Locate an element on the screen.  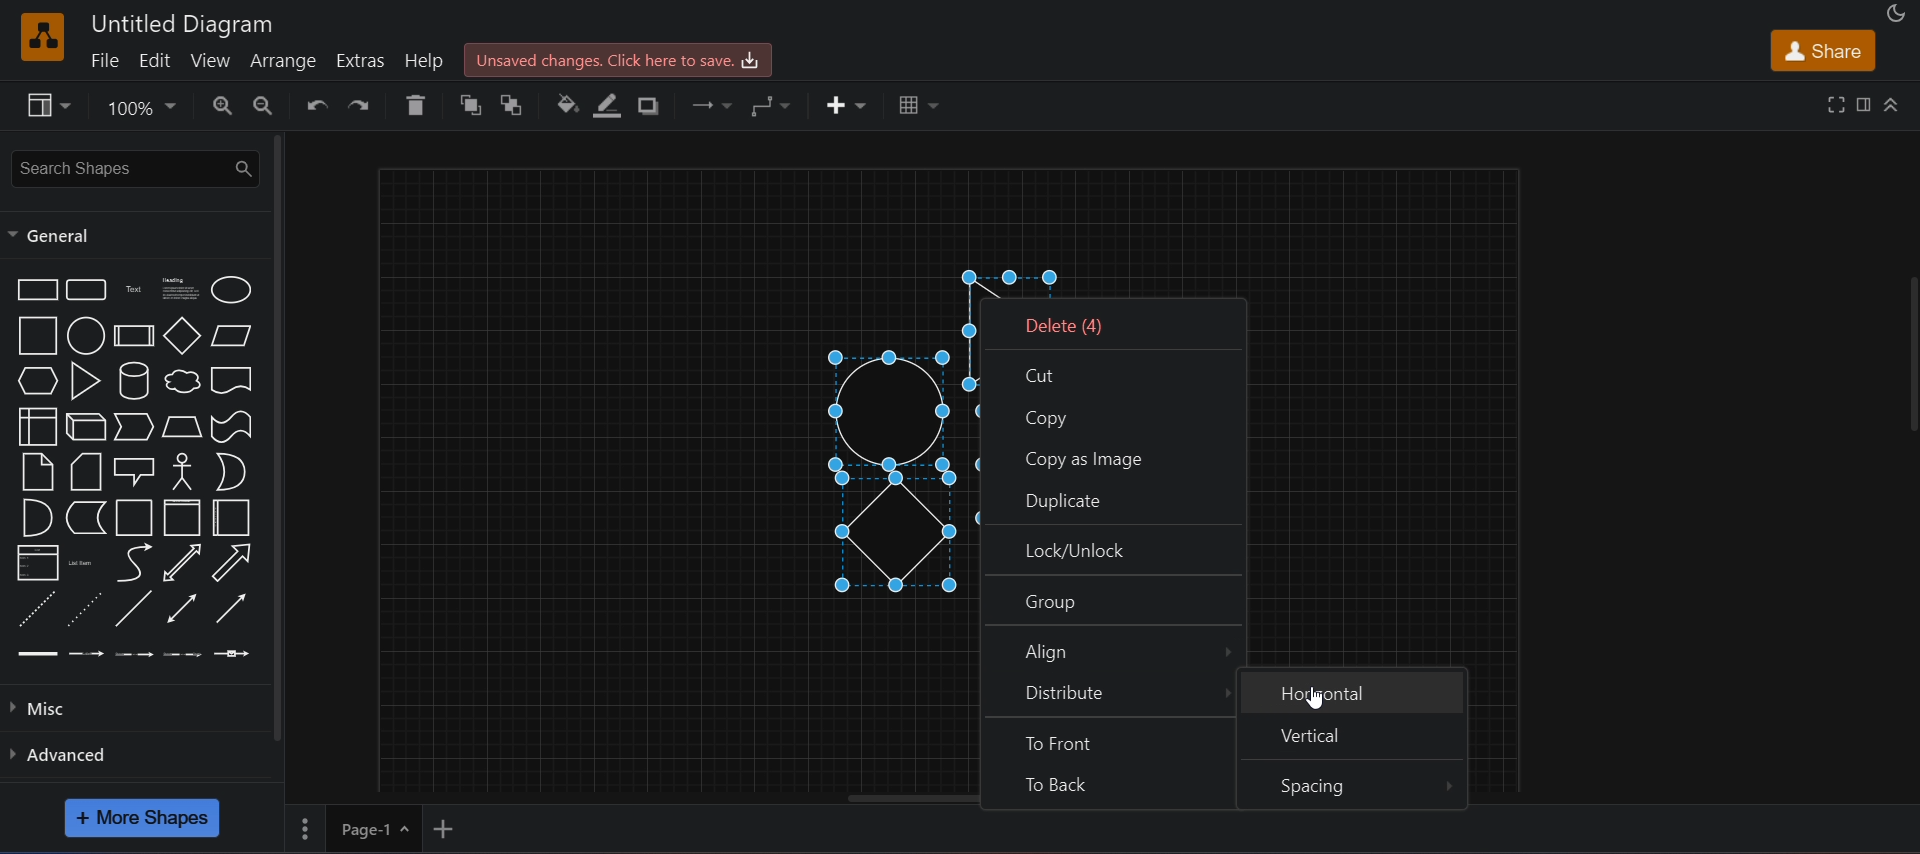
untitled diagram is located at coordinates (184, 22).